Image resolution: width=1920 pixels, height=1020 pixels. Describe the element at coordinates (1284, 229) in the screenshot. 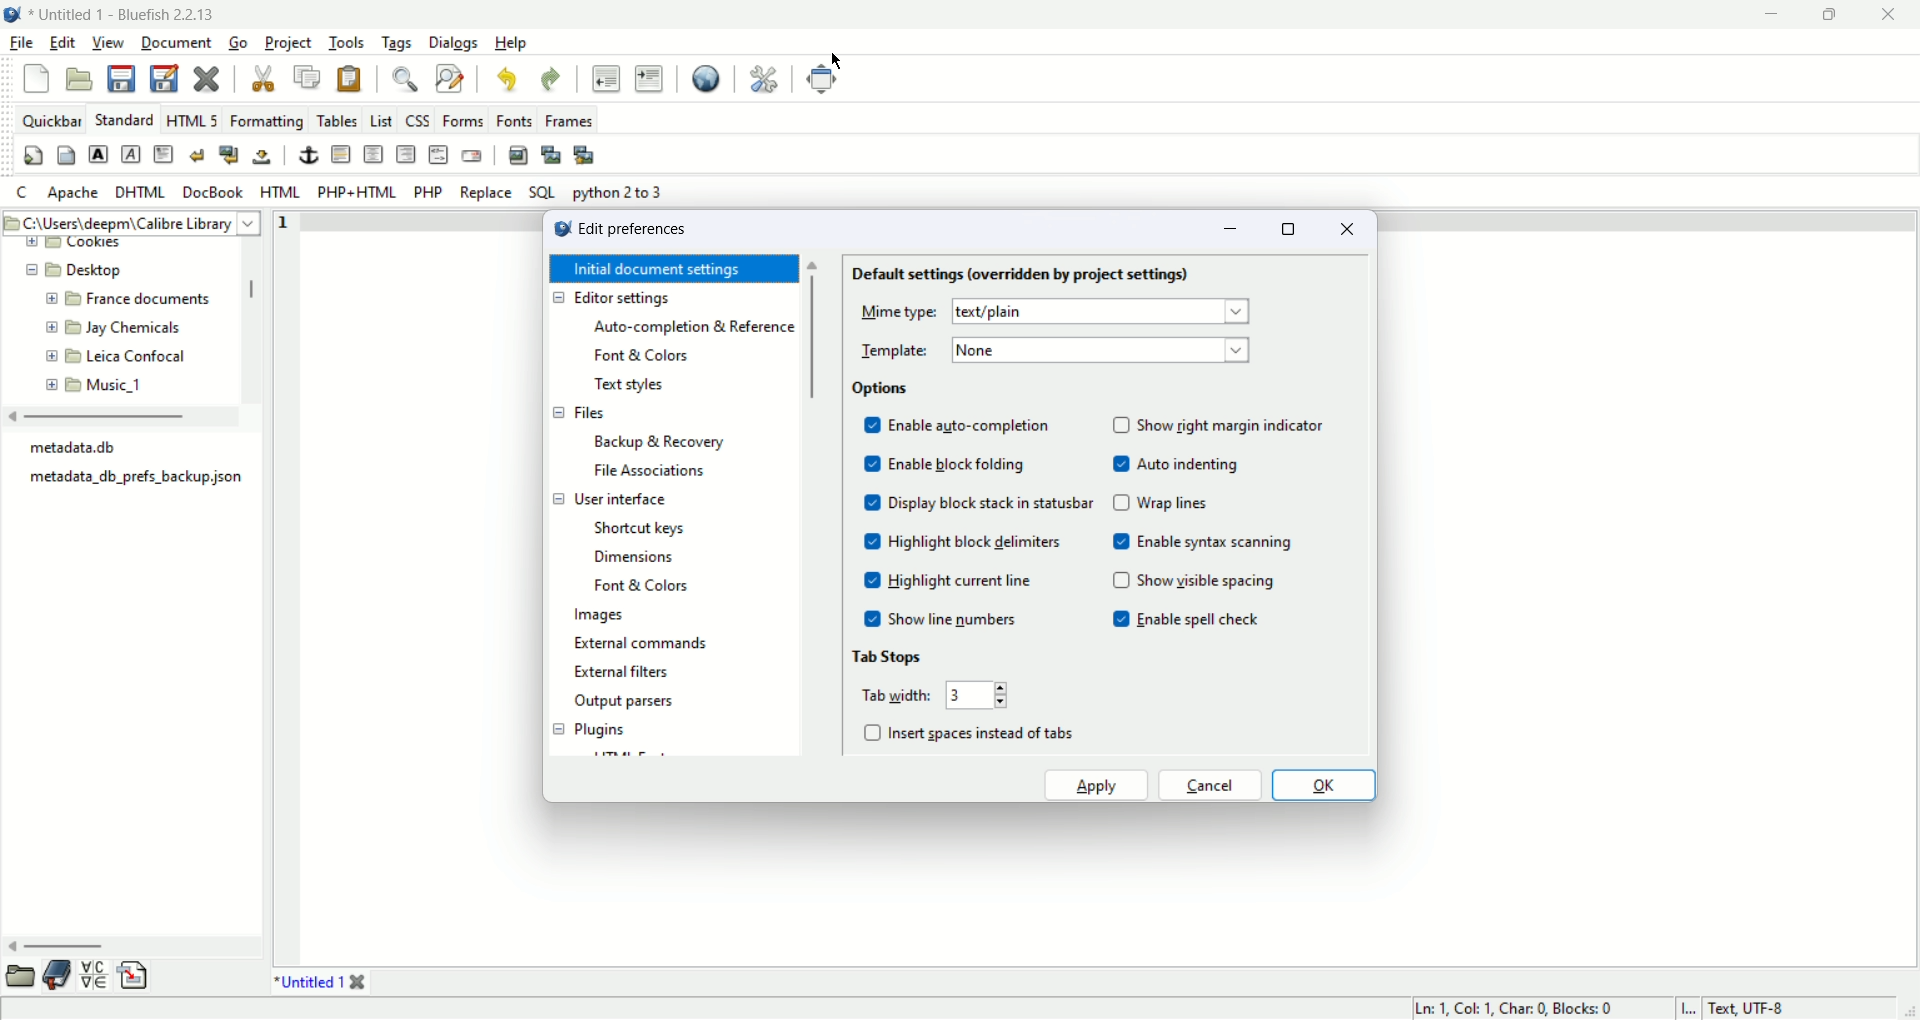

I see `maximize` at that location.